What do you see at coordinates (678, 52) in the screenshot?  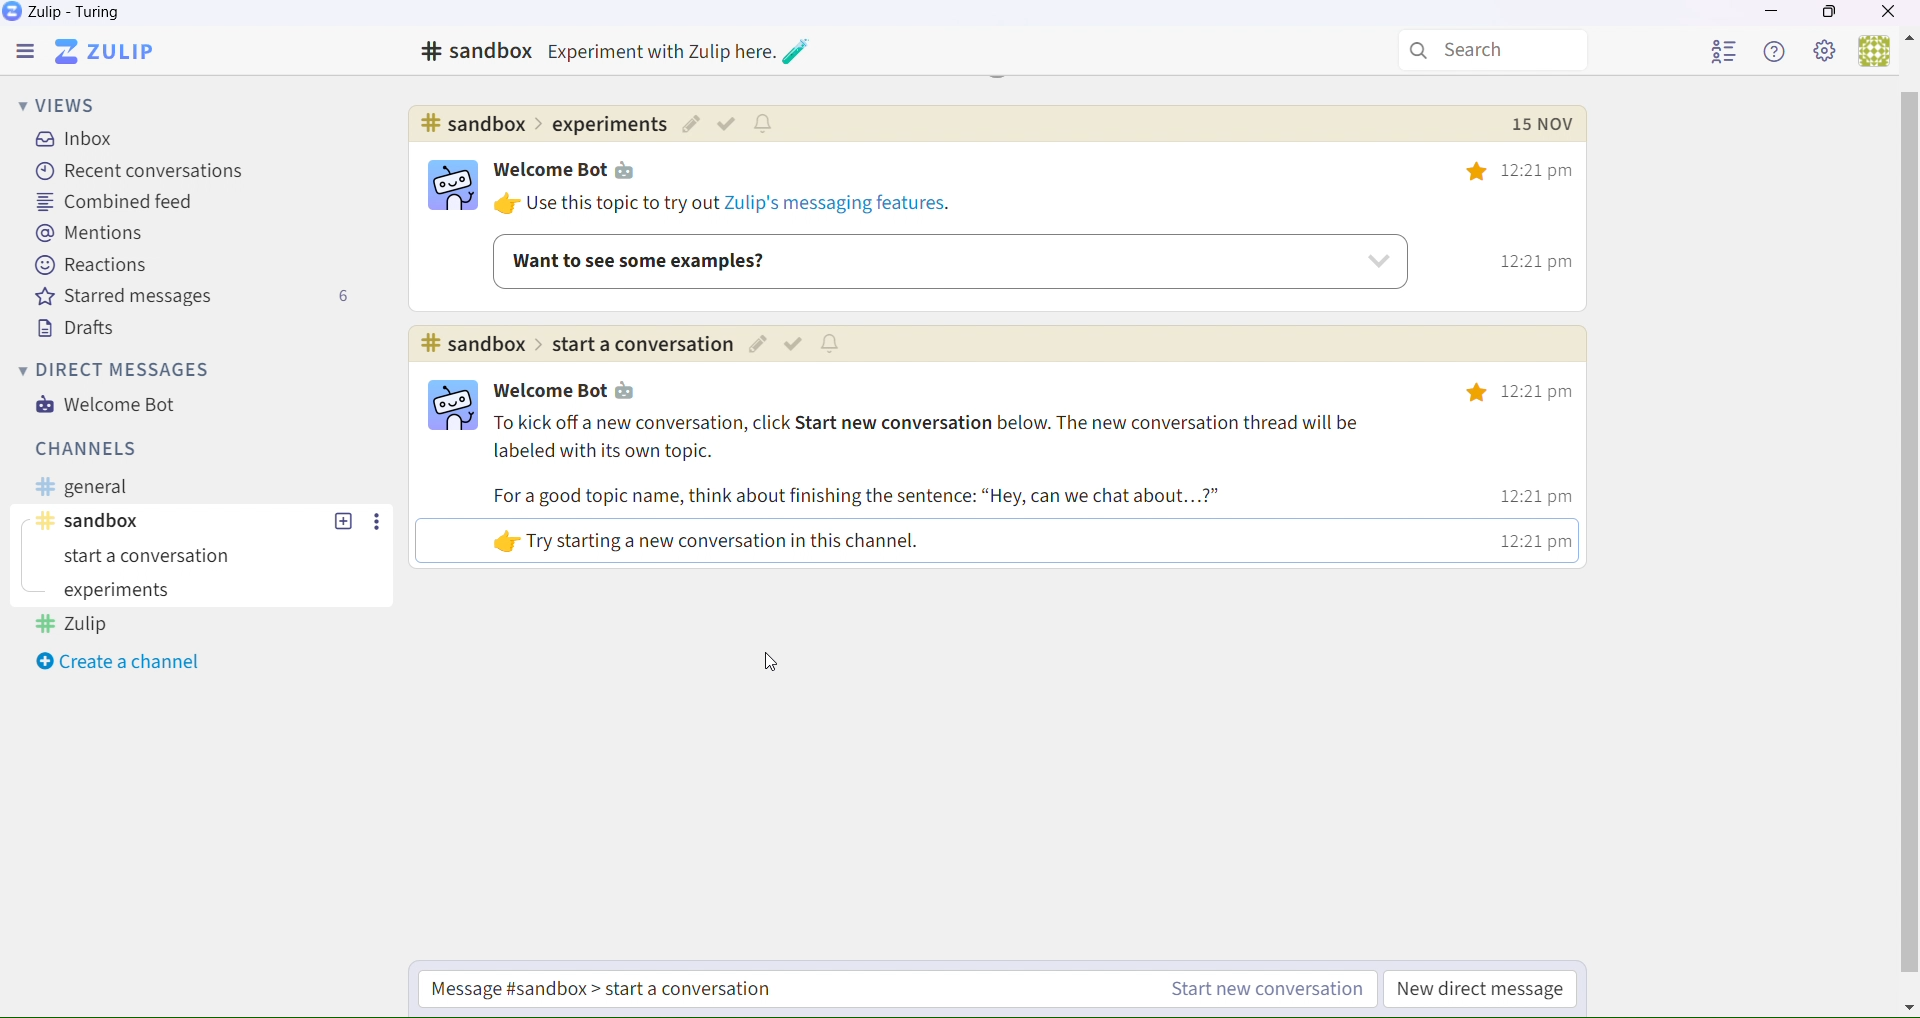 I see `` at bounding box center [678, 52].